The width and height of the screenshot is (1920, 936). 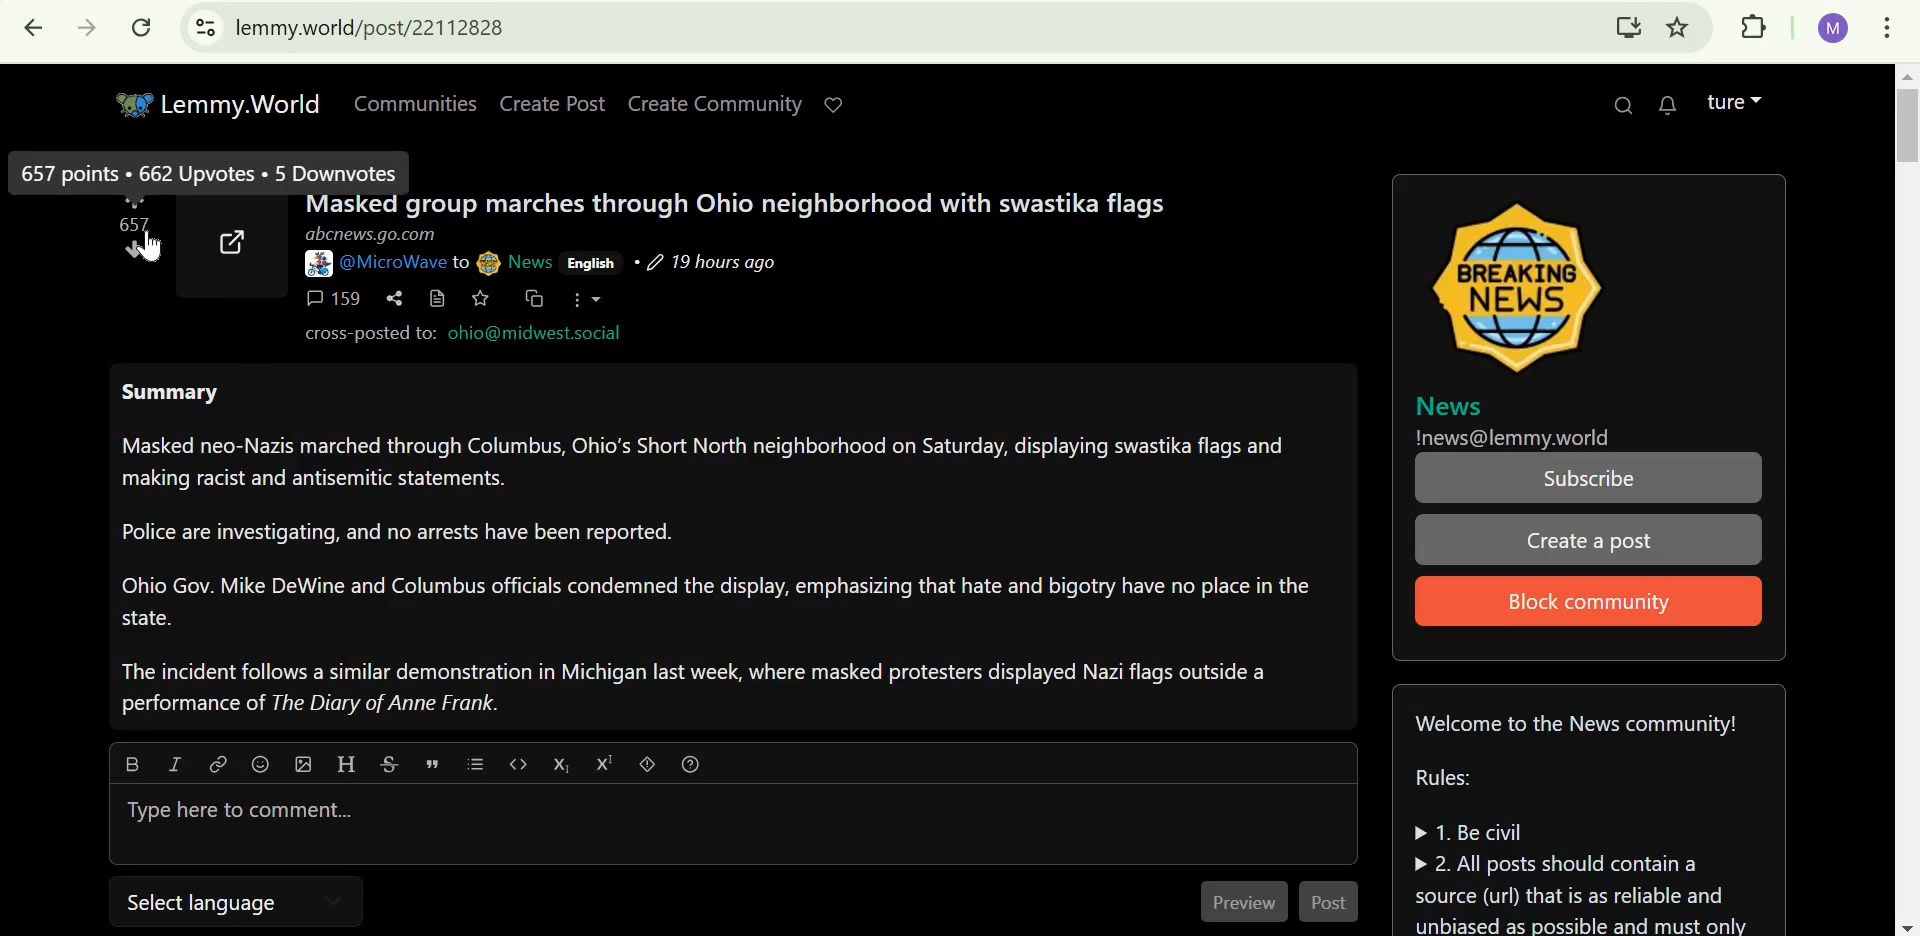 I want to click on @MicroWave to, so click(x=401, y=263).